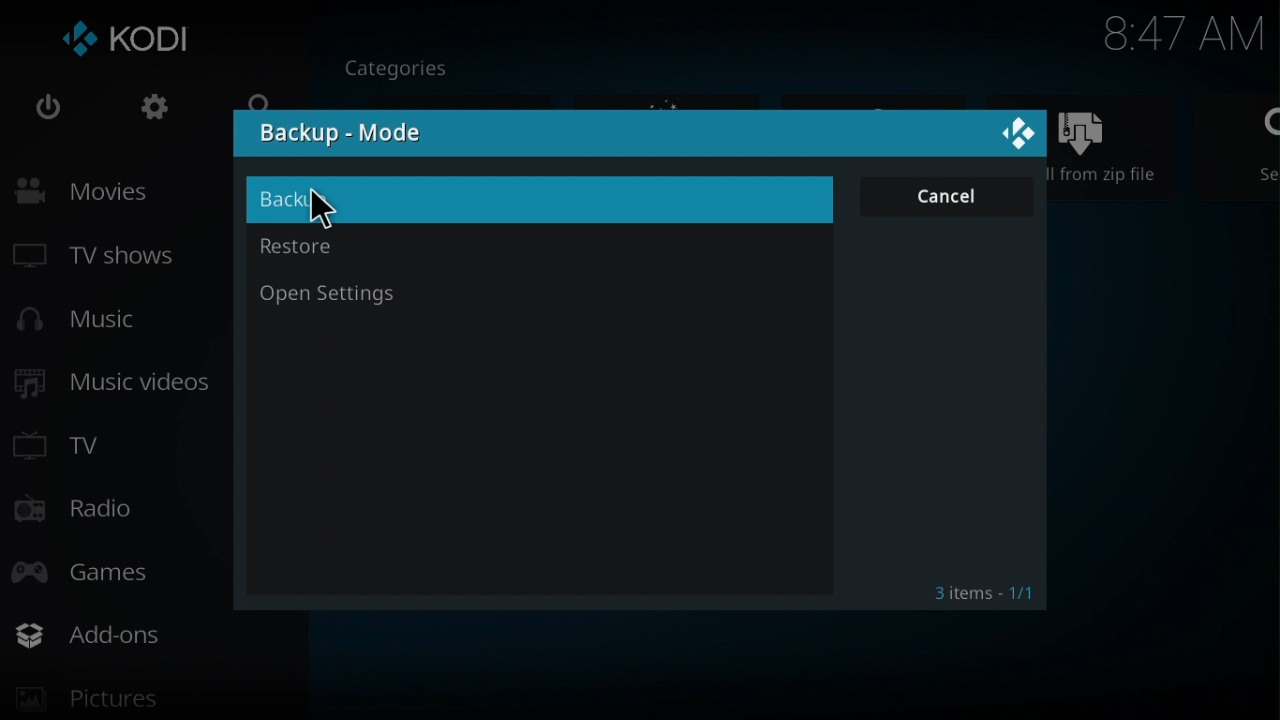 The height and width of the screenshot is (720, 1280). Describe the element at coordinates (48, 111) in the screenshot. I see `Power` at that location.